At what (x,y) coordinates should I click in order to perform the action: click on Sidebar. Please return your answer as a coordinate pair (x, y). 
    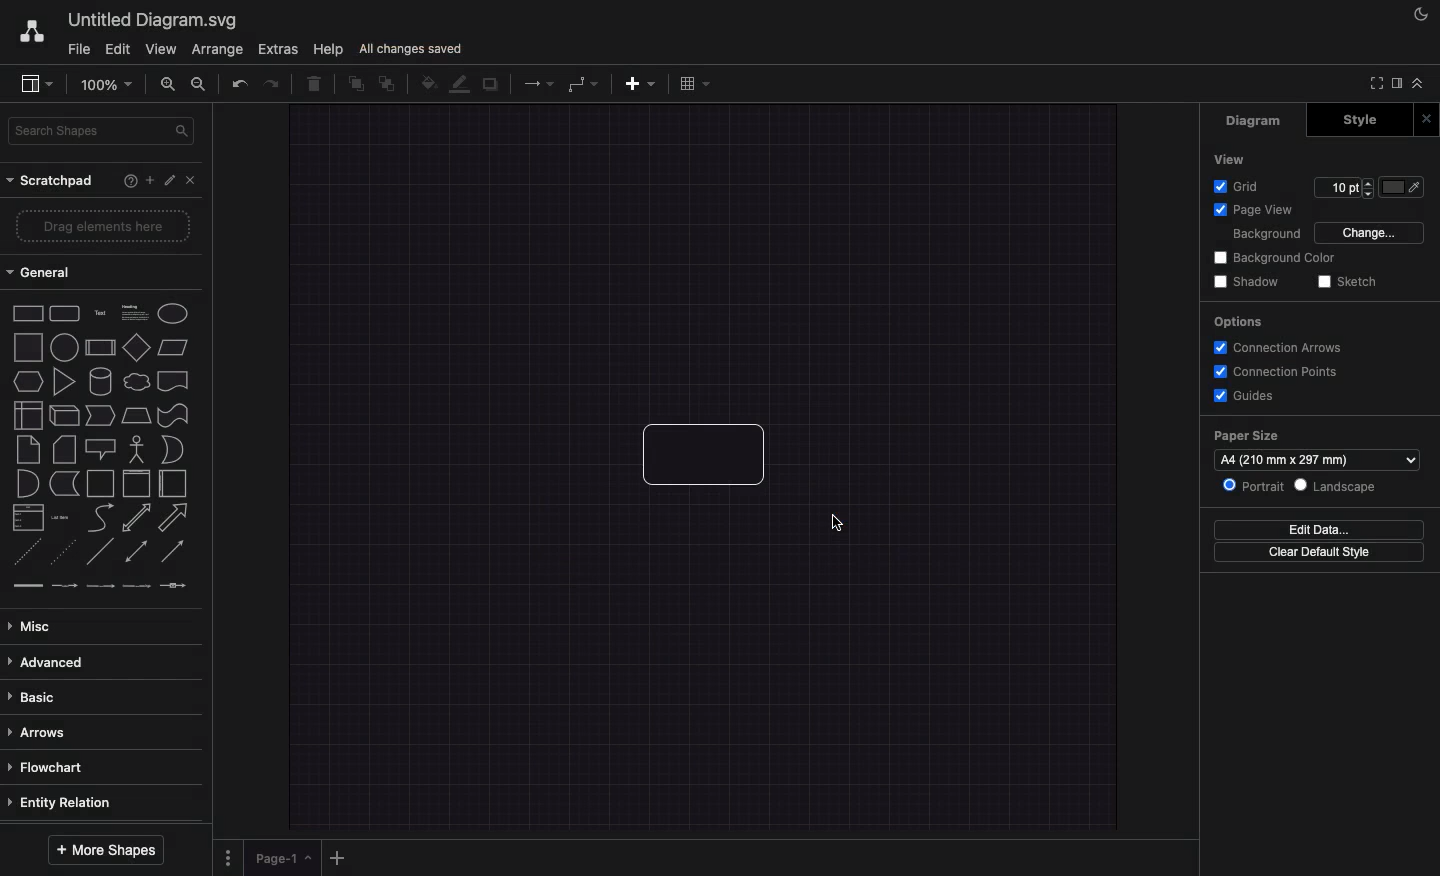
    Looking at the image, I should click on (37, 84).